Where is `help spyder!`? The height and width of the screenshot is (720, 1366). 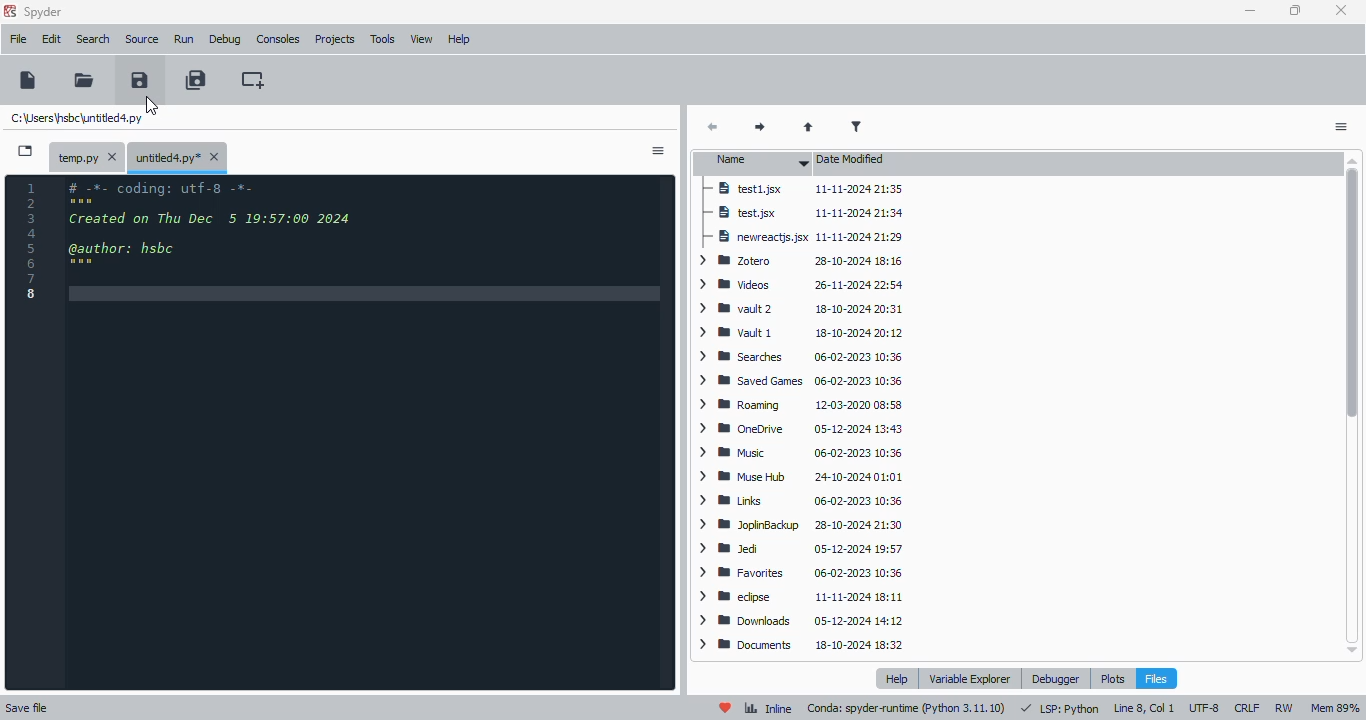 help spyder! is located at coordinates (726, 708).